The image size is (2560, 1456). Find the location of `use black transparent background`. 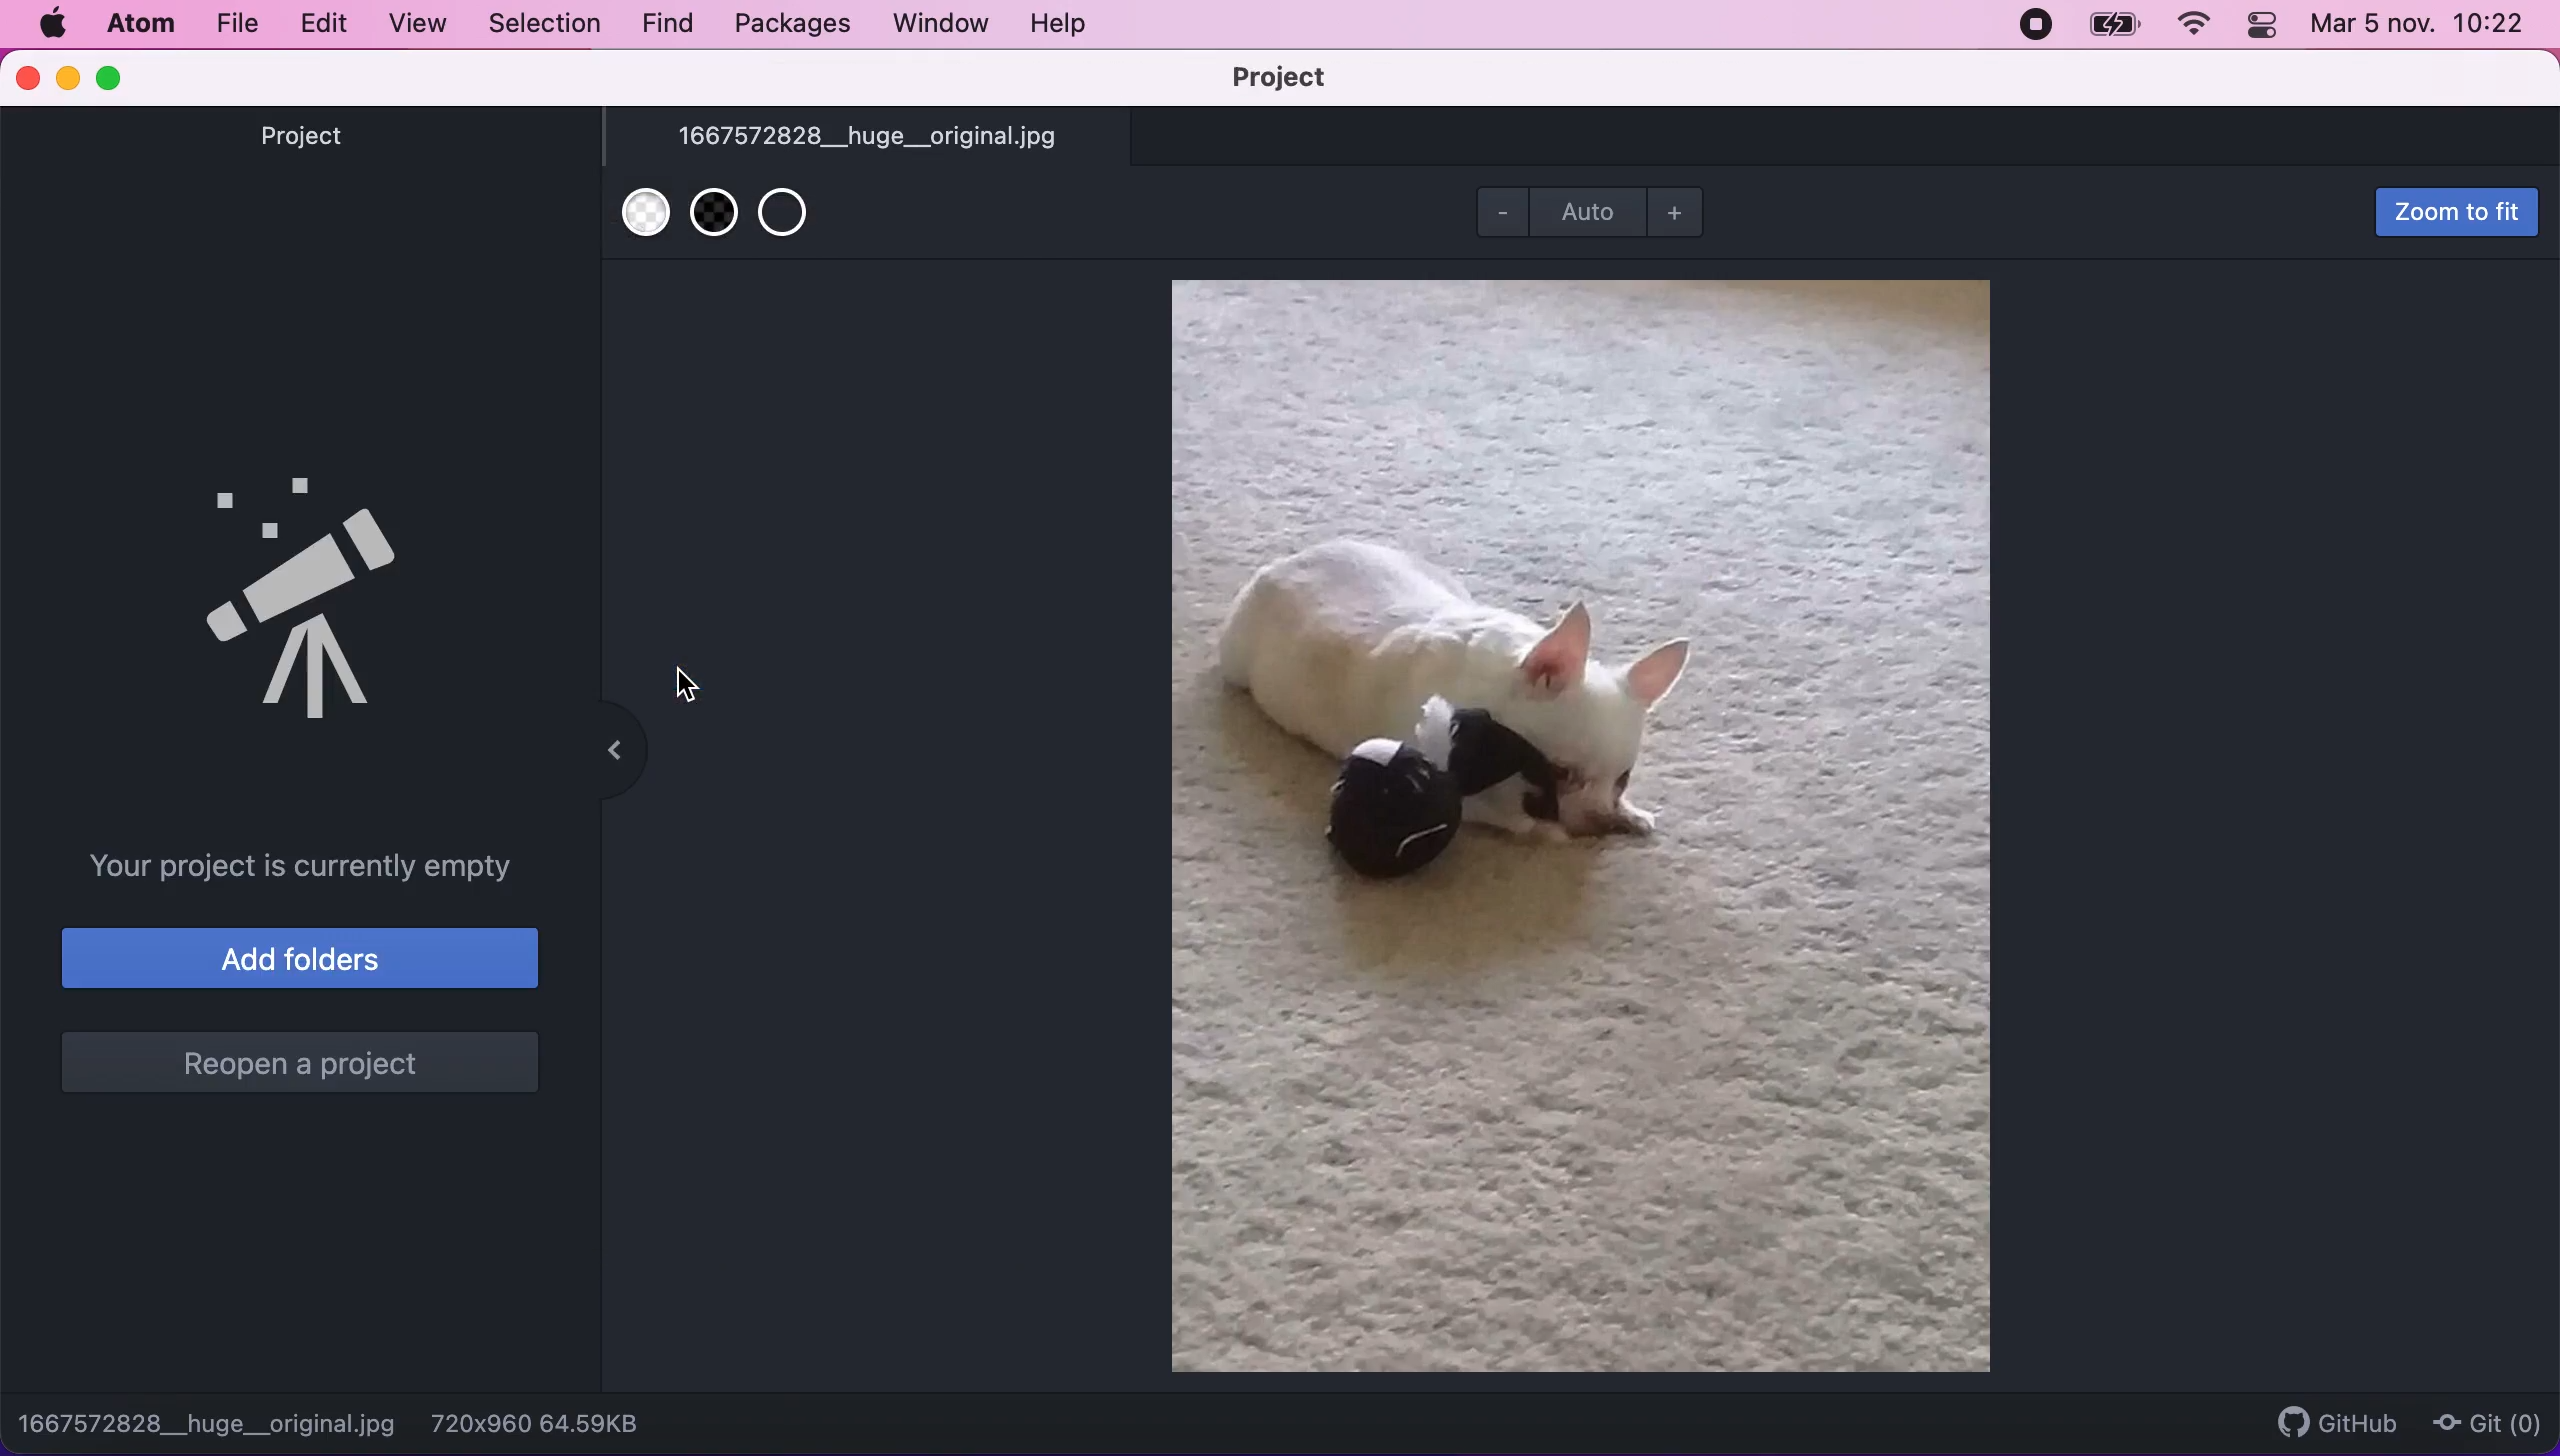

use black transparent background is located at coordinates (714, 227).